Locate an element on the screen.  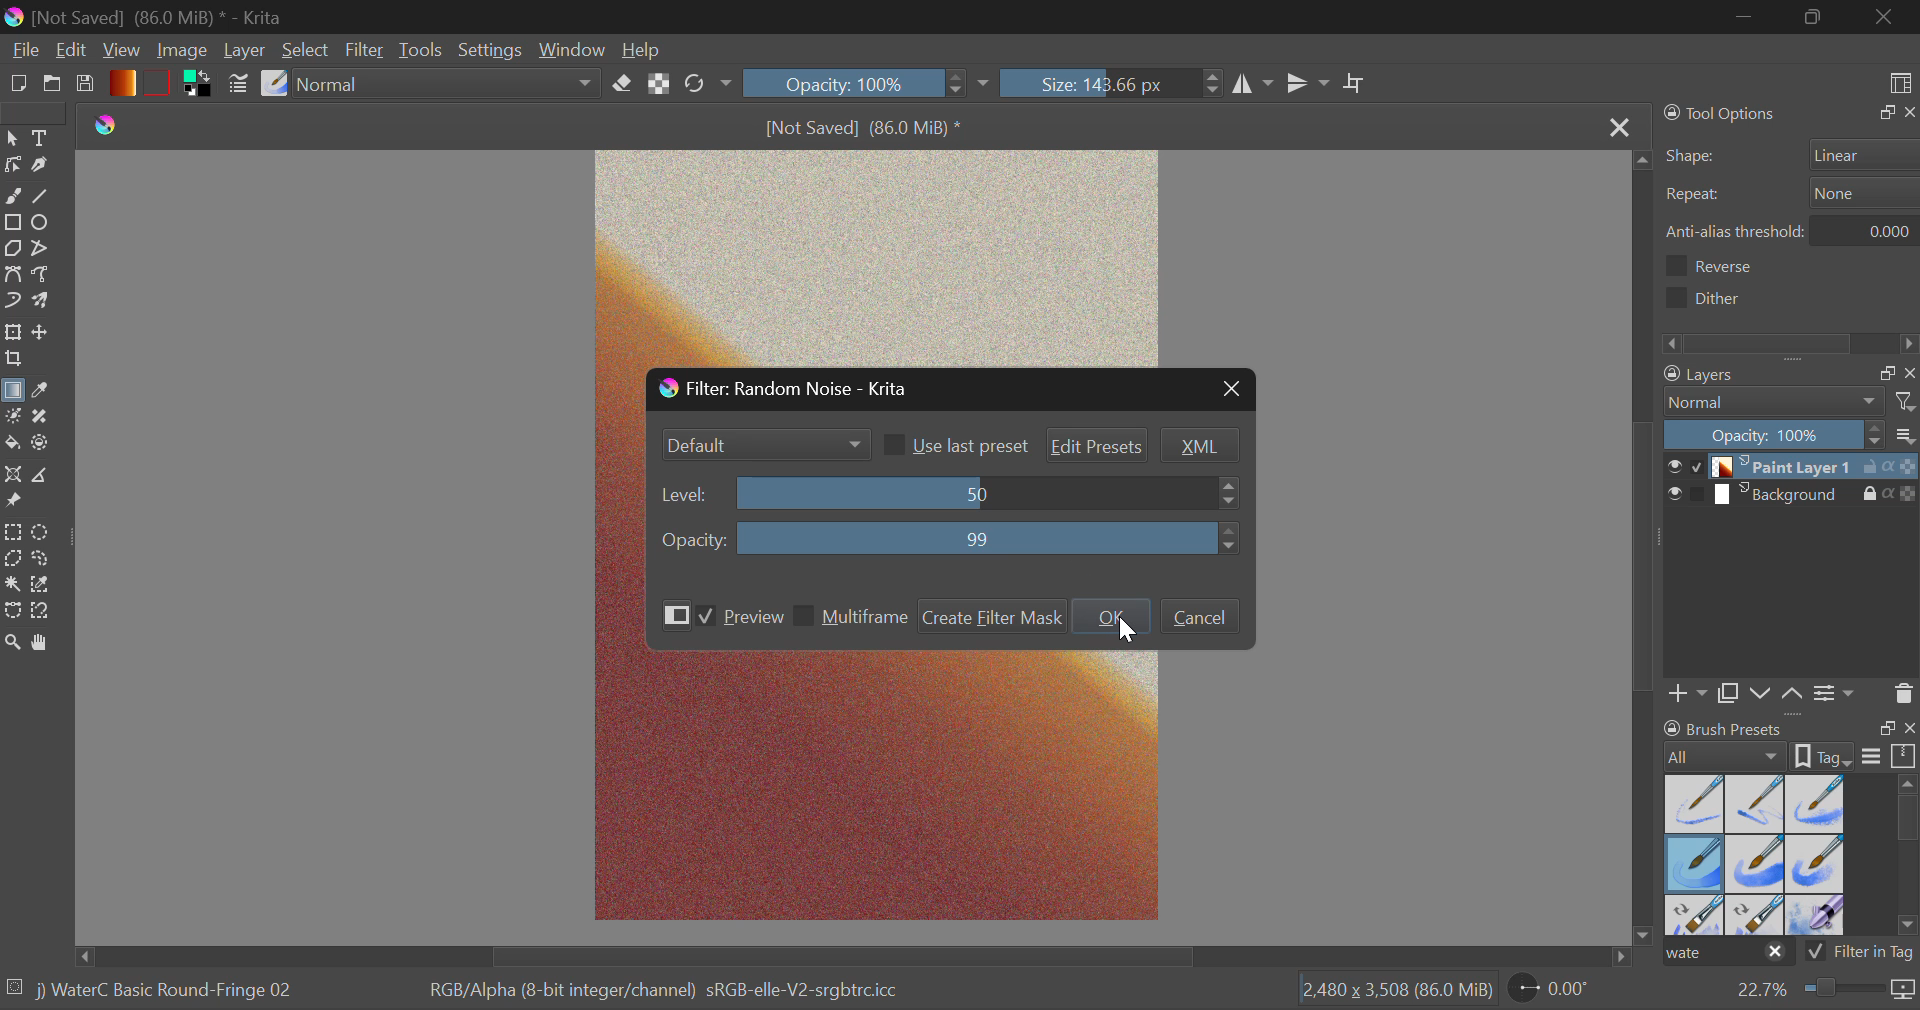
Measurements is located at coordinates (52, 475).